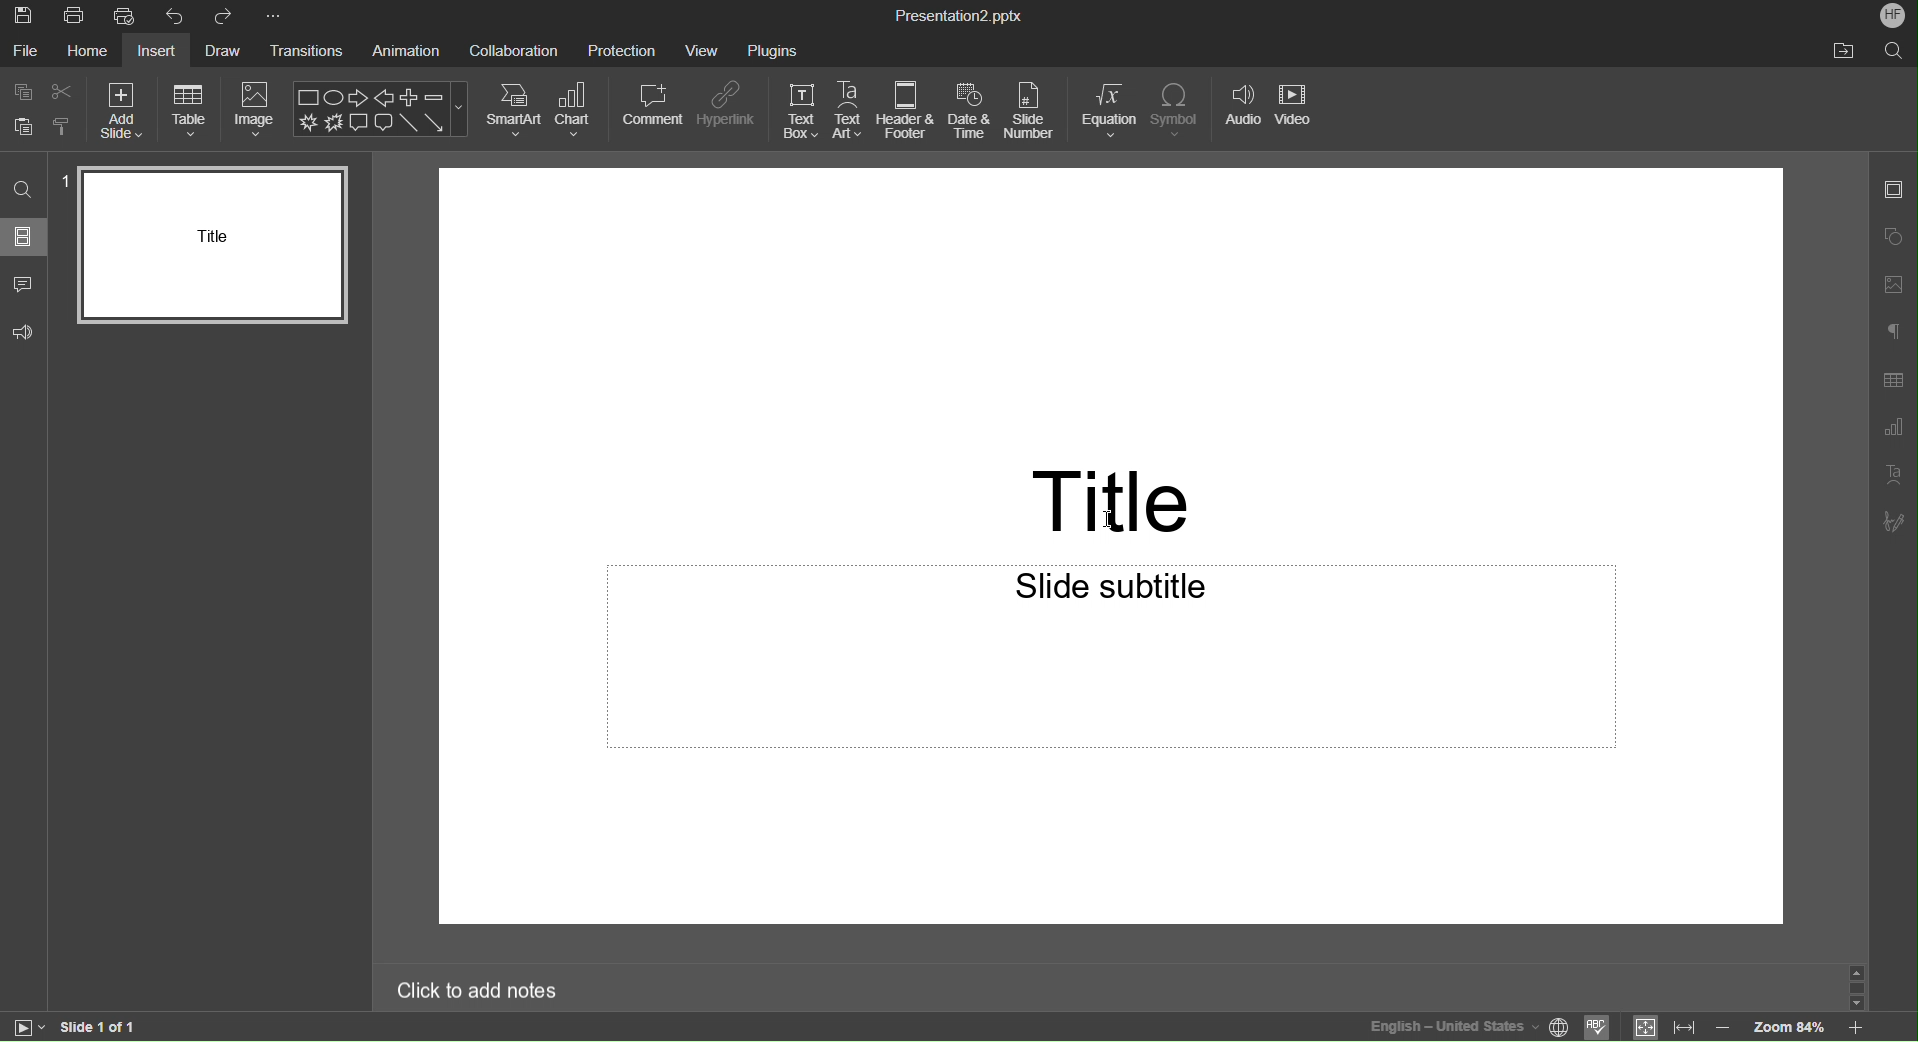 The width and height of the screenshot is (1918, 1042). What do you see at coordinates (1243, 111) in the screenshot?
I see `Audio` at bounding box center [1243, 111].